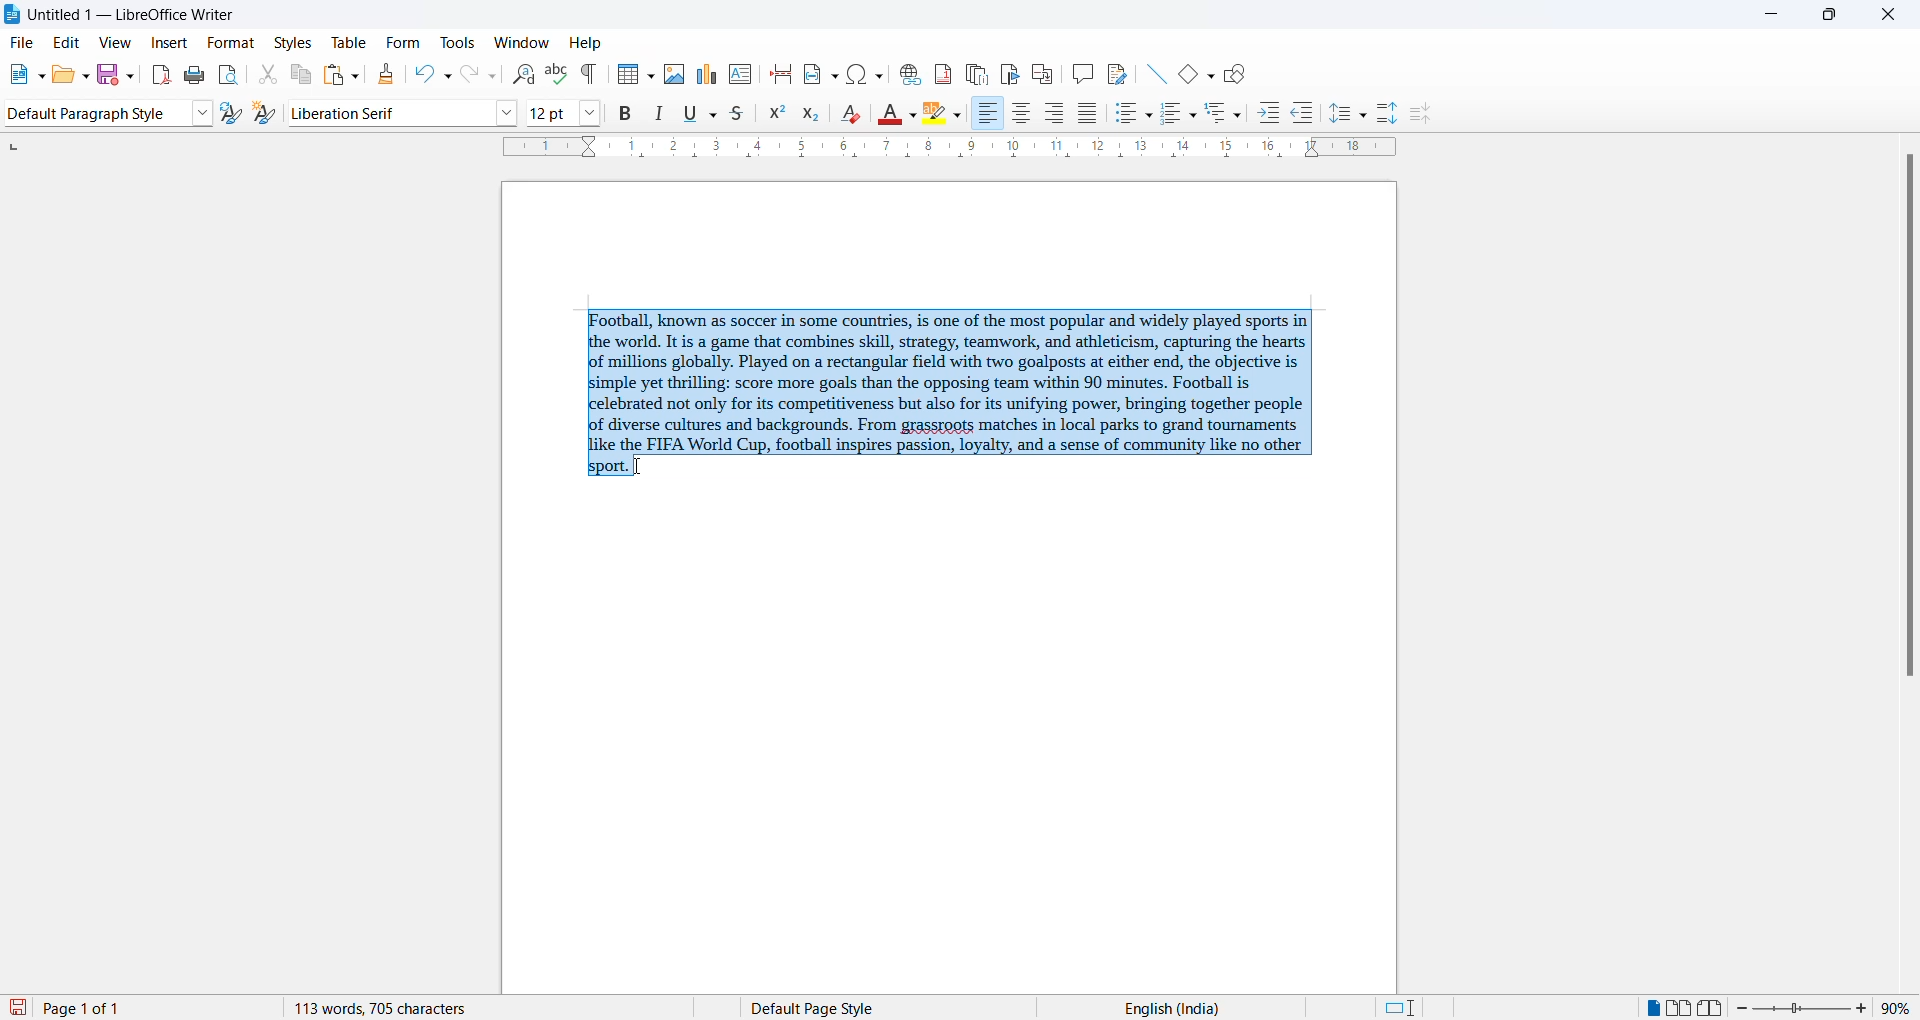 The width and height of the screenshot is (1920, 1020). What do you see at coordinates (195, 74) in the screenshot?
I see `print` at bounding box center [195, 74].